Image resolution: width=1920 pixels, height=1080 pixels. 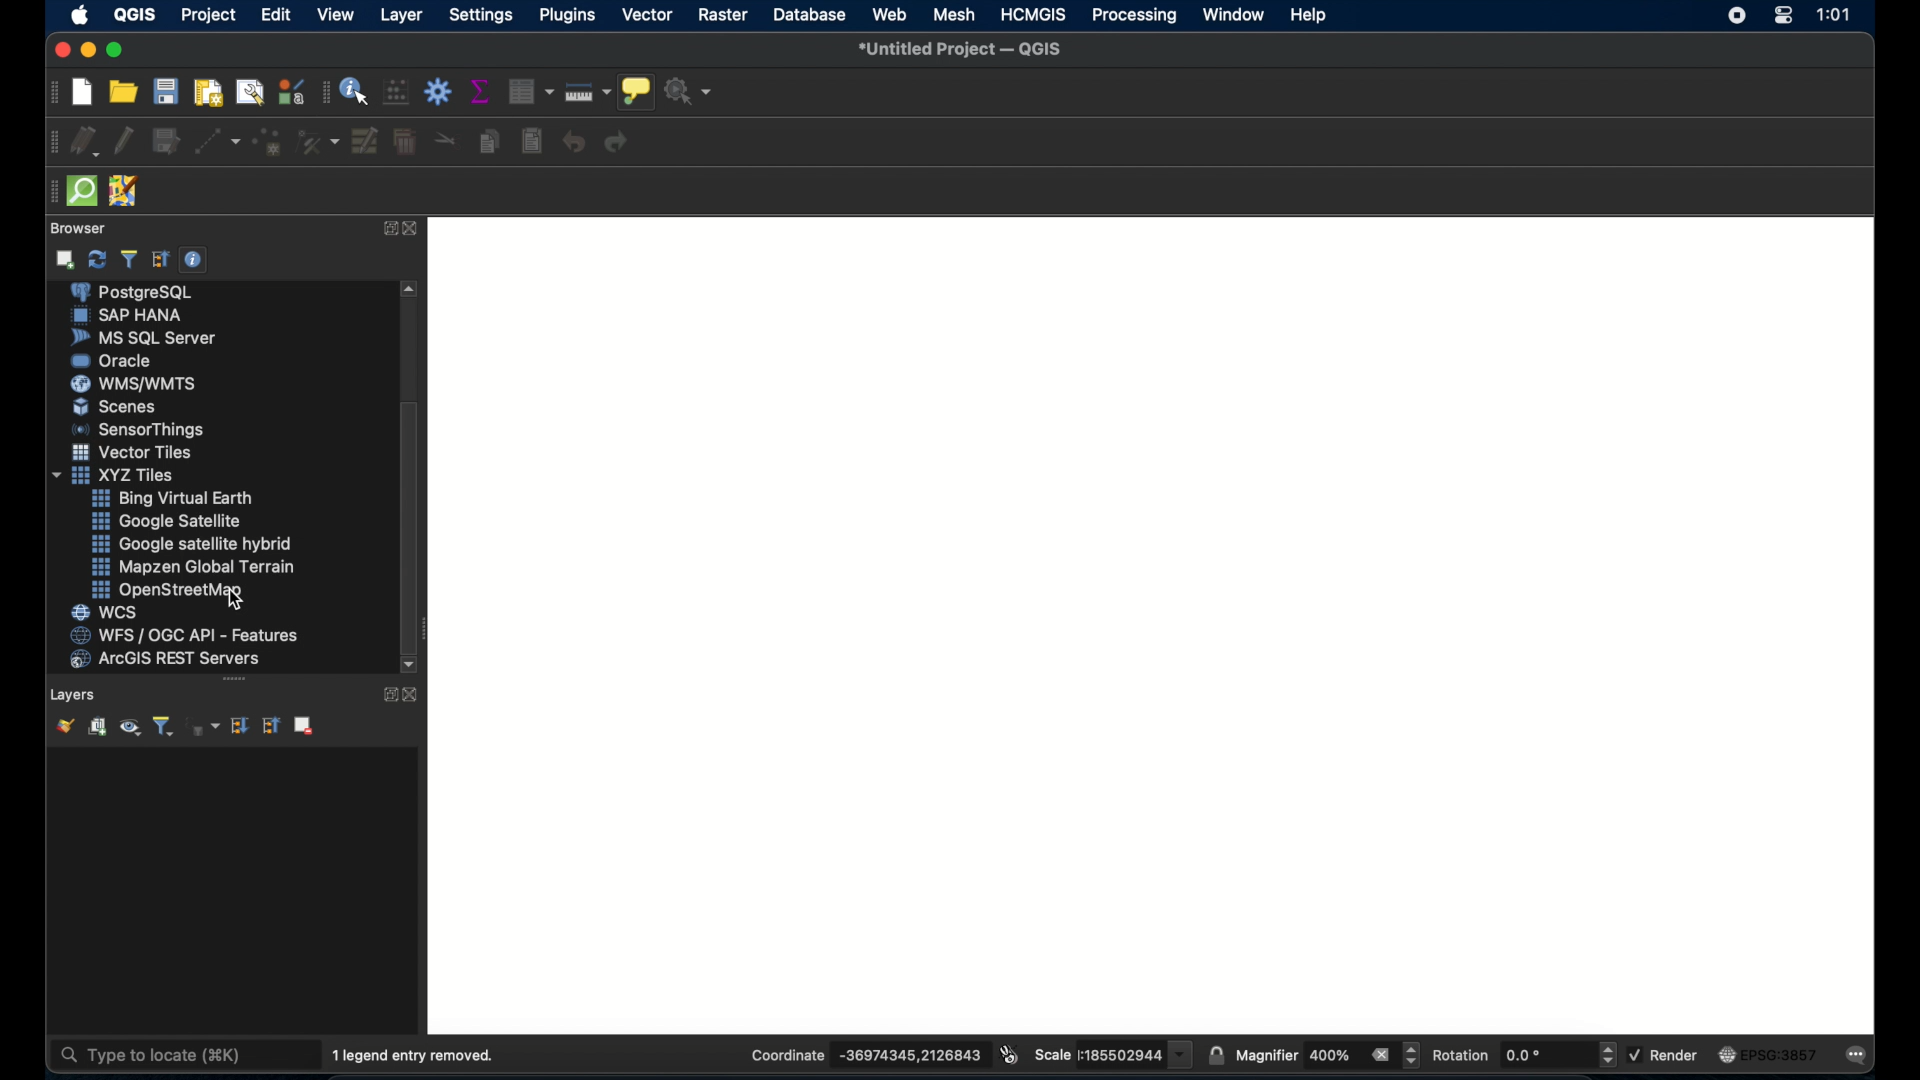 What do you see at coordinates (480, 16) in the screenshot?
I see `settings` at bounding box center [480, 16].